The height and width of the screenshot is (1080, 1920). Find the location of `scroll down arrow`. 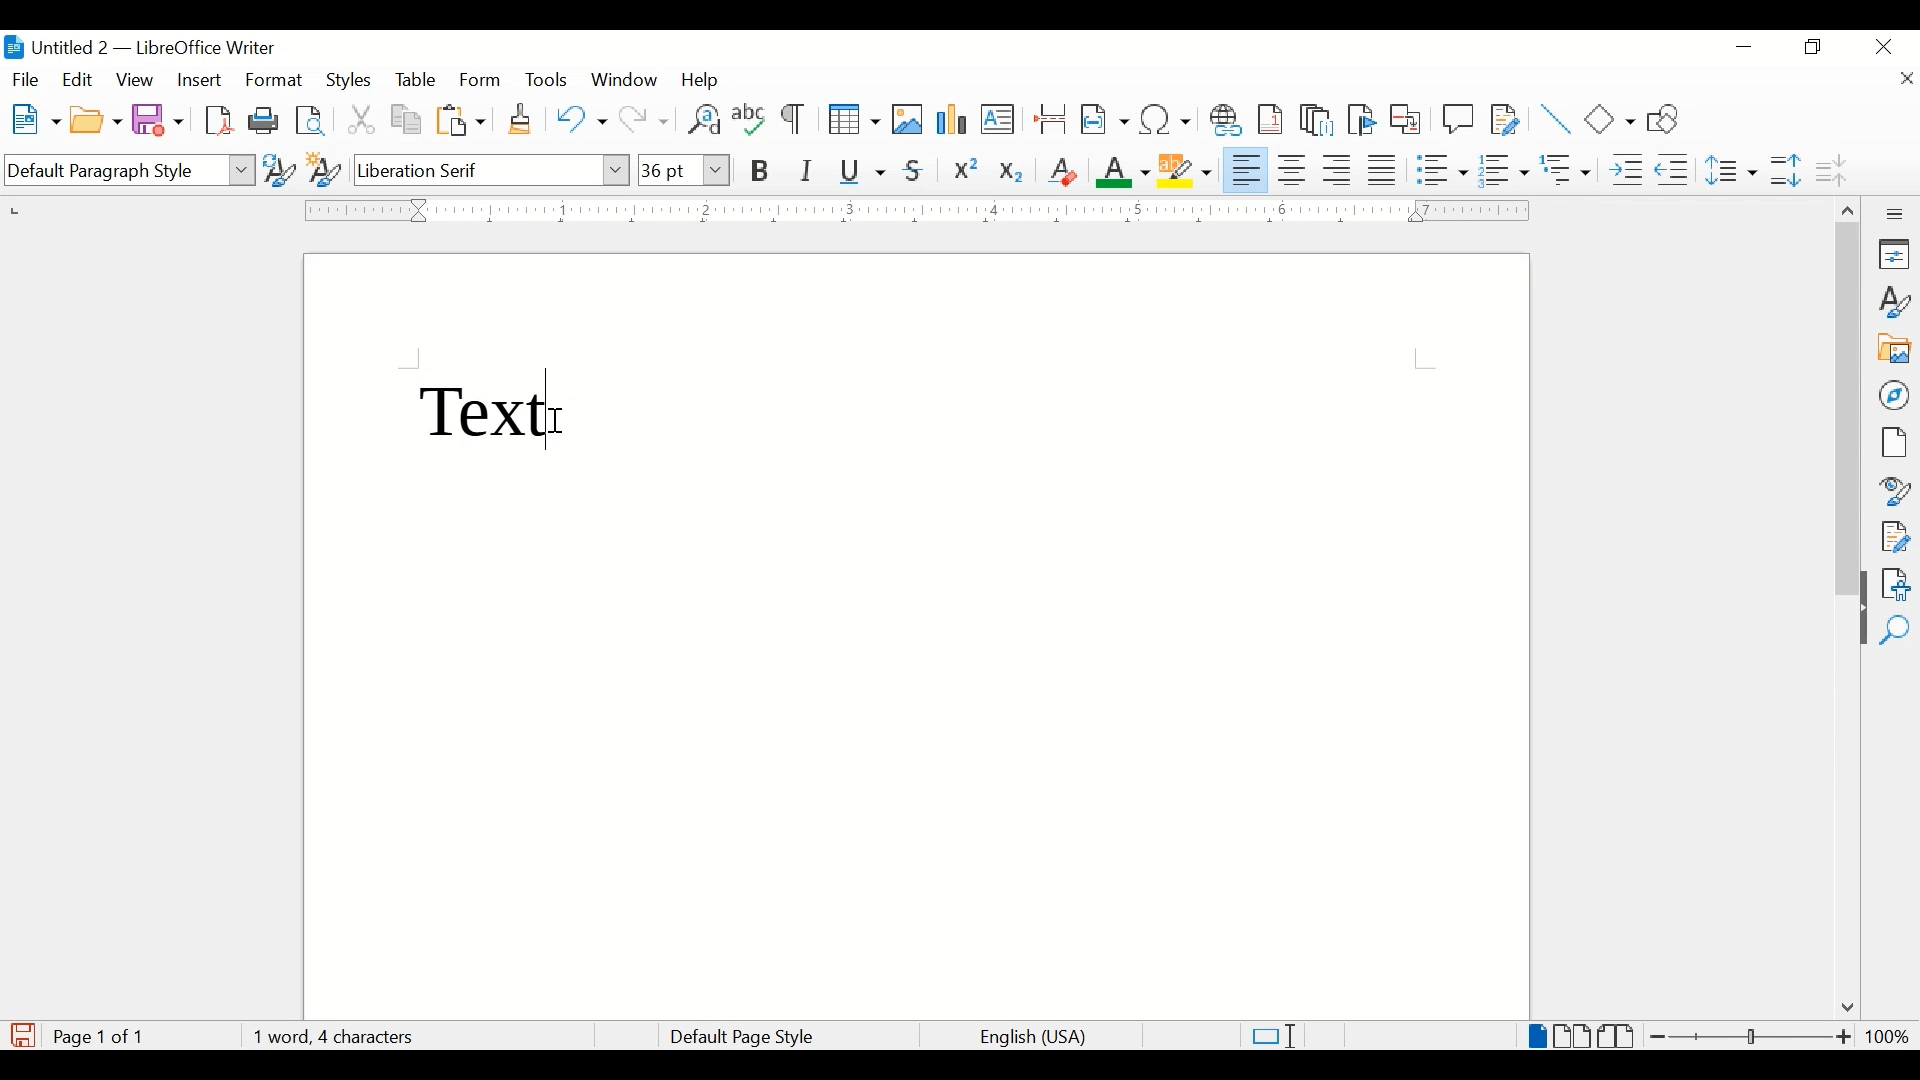

scroll down arrow is located at coordinates (1844, 1009).